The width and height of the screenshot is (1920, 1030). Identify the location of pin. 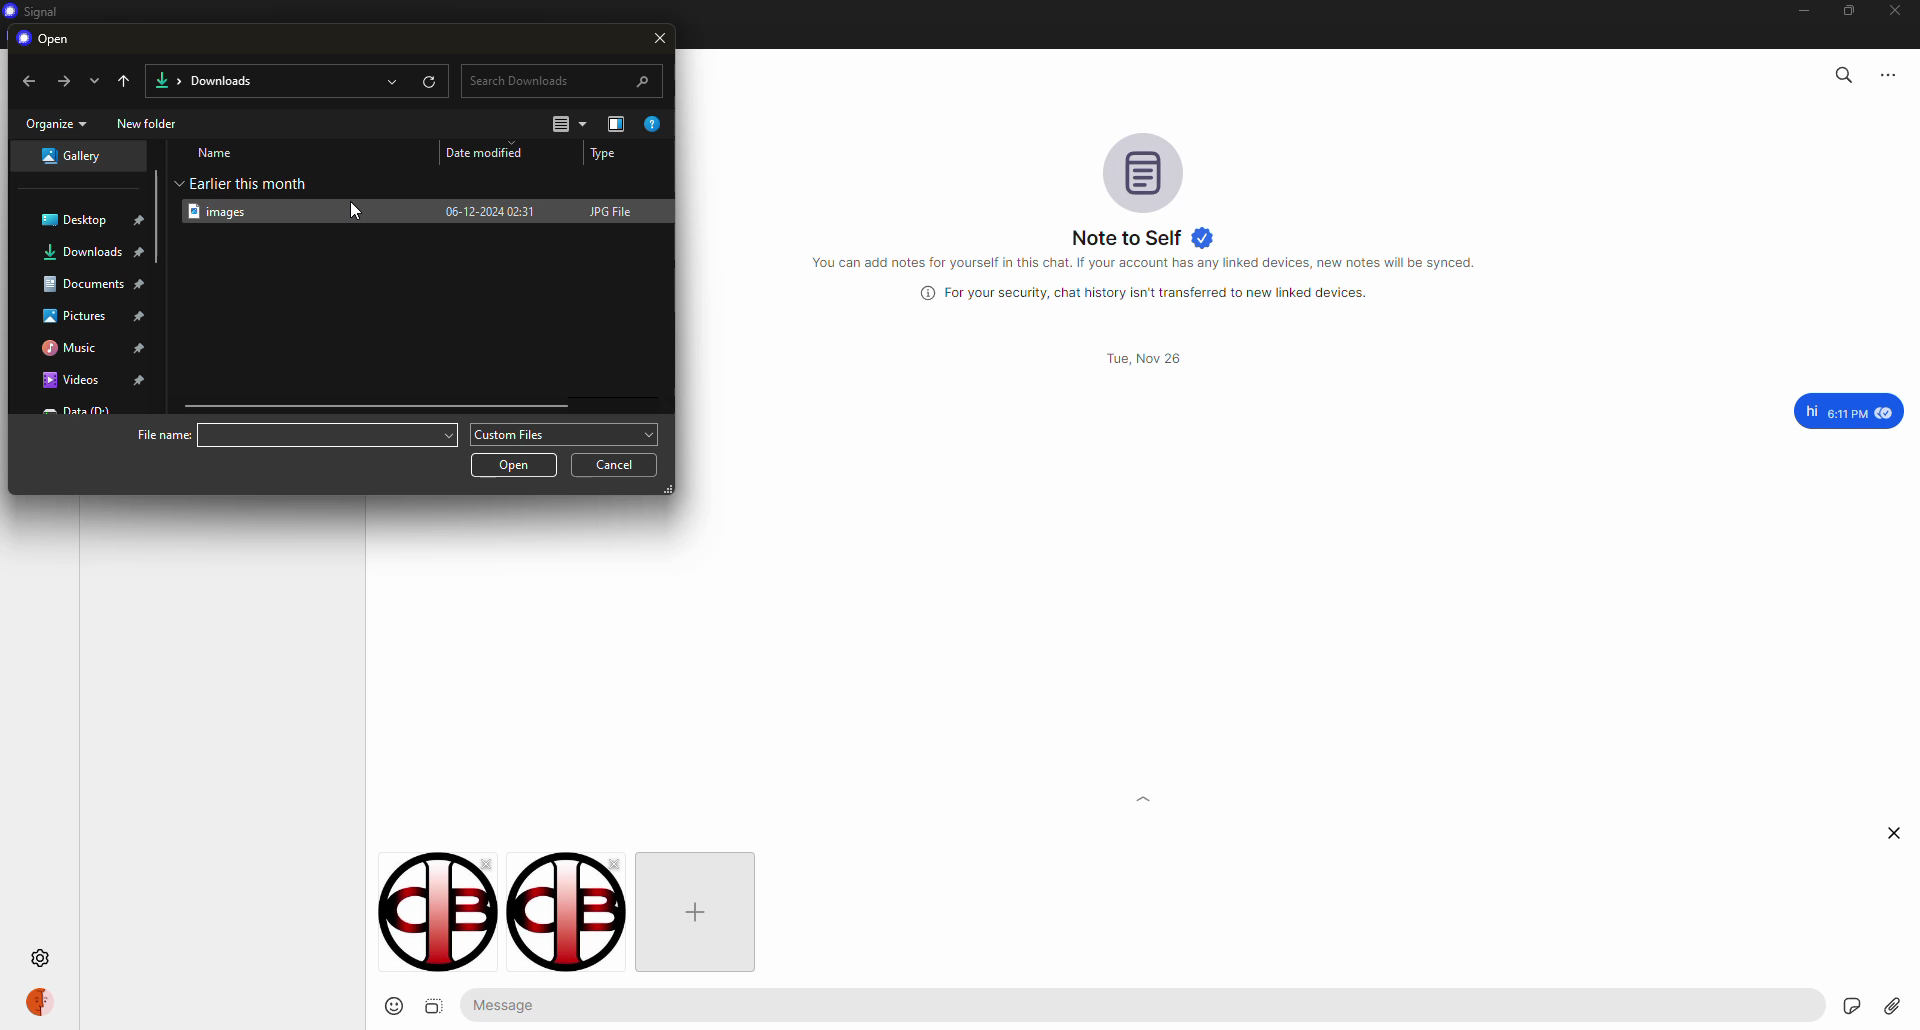
(144, 285).